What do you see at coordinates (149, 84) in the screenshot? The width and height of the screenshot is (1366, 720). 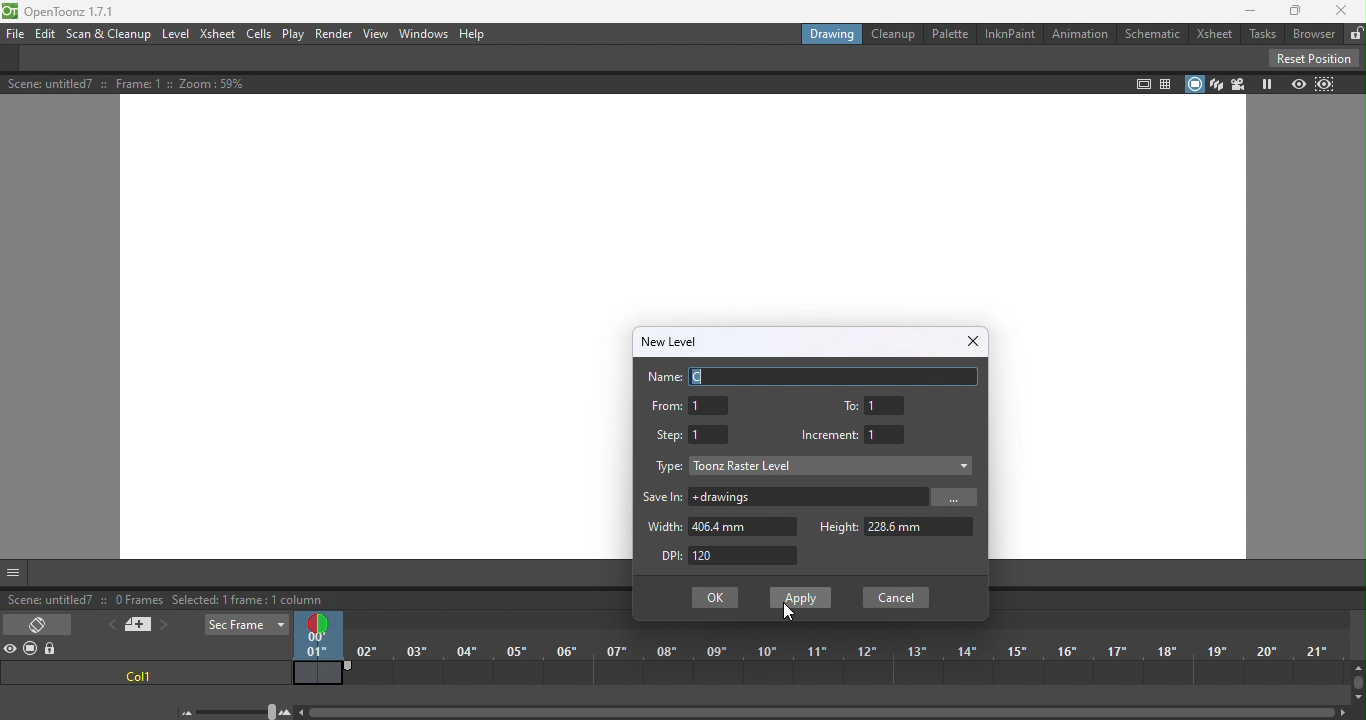 I see `Scene details` at bounding box center [149, 84].